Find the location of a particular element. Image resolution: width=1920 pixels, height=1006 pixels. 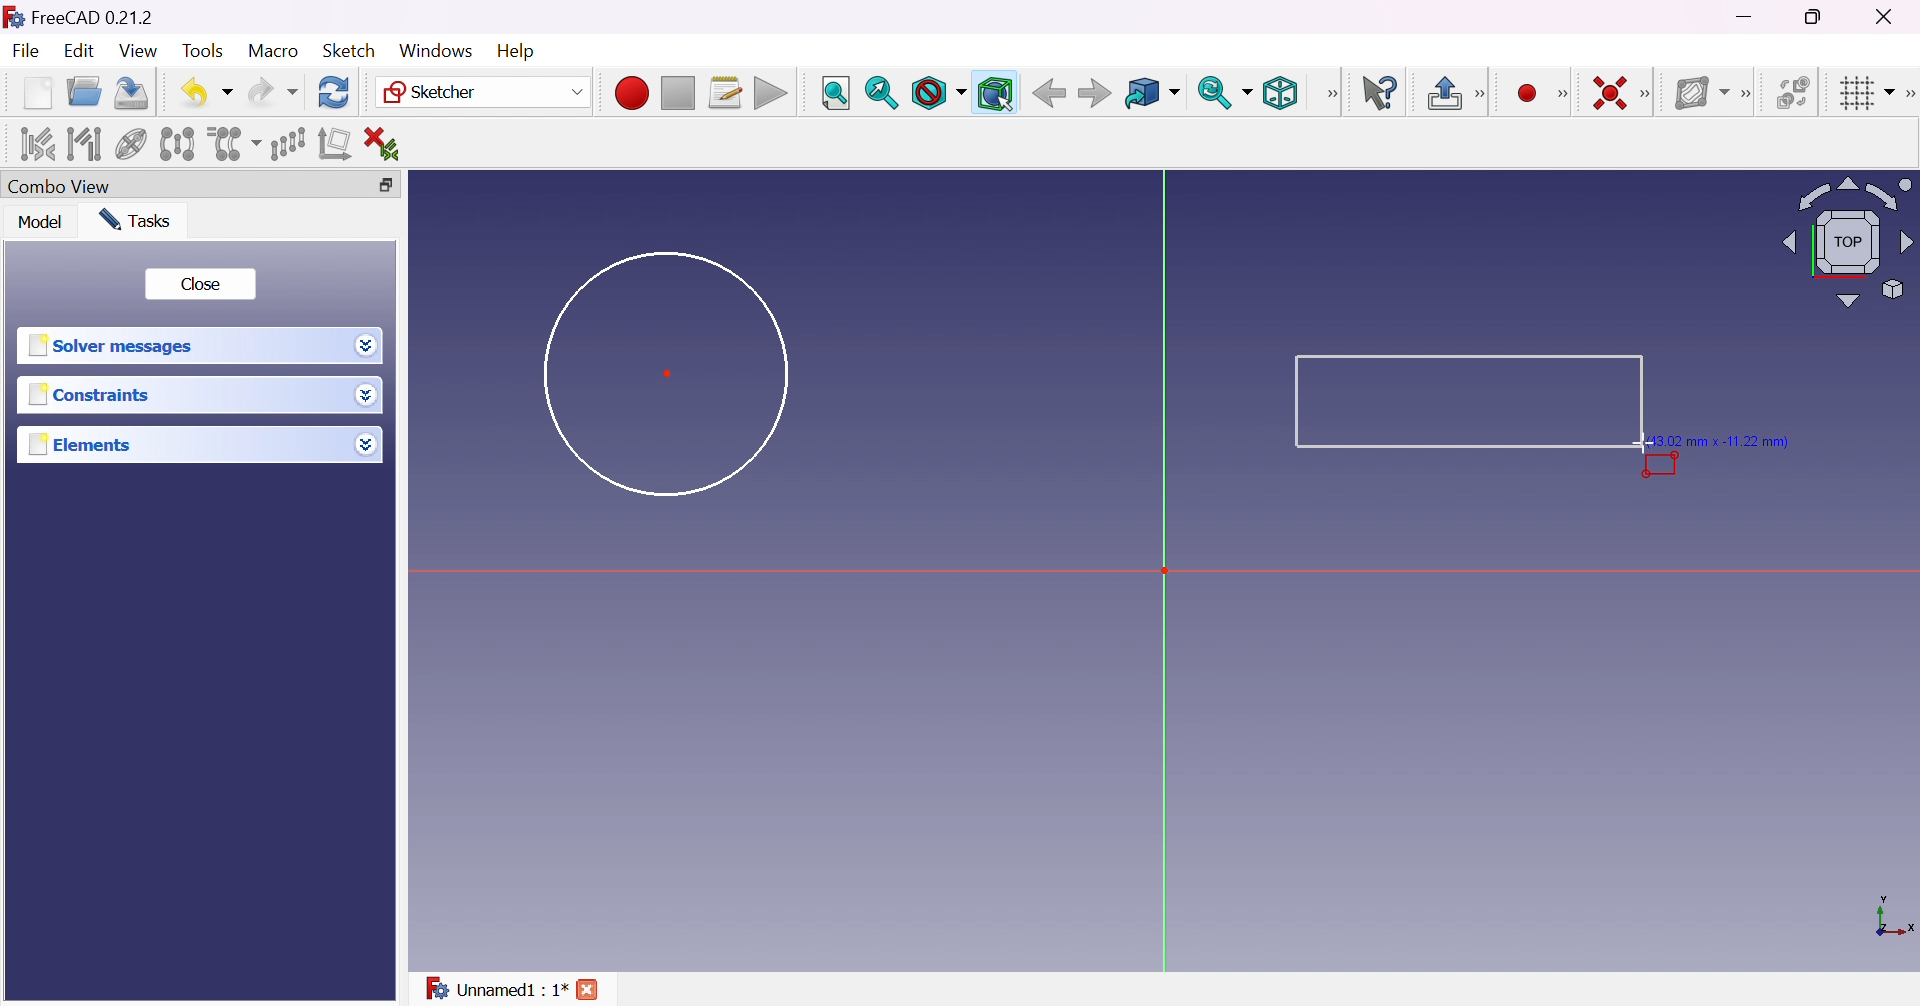

Save is located at coordinates (128, 91).